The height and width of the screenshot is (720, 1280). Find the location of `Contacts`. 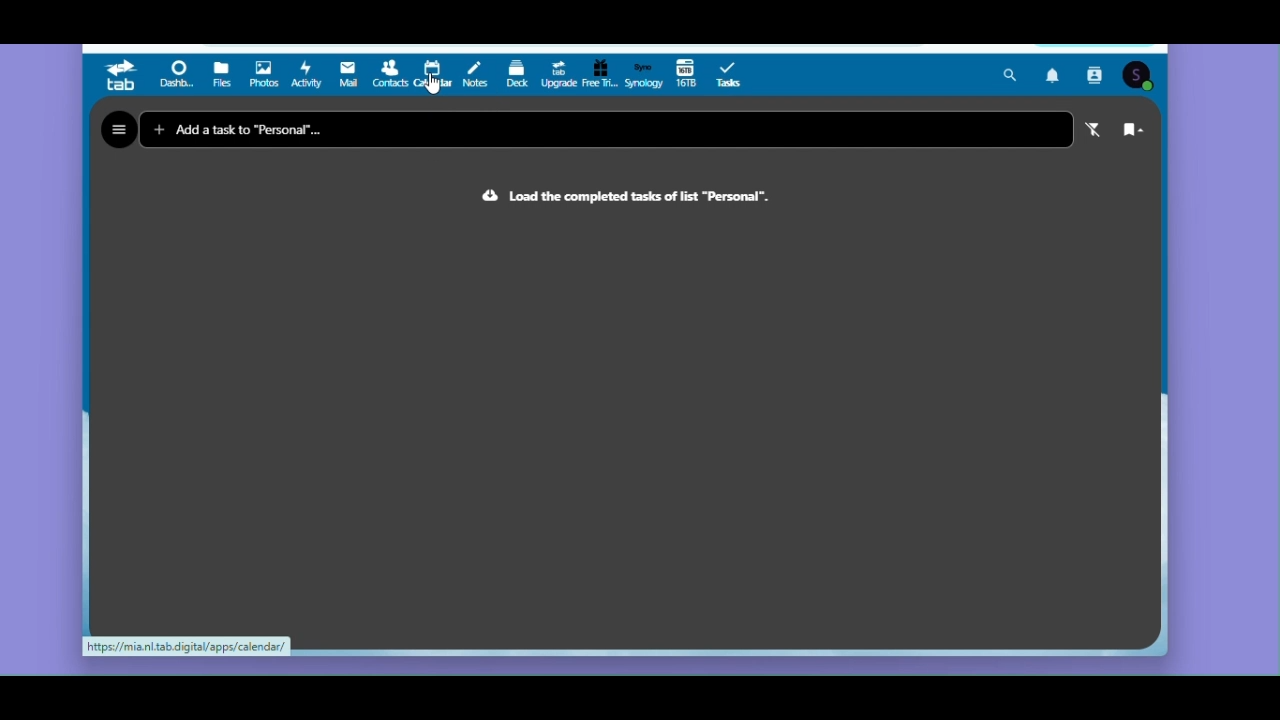

Contacts is located at coordinates (1098, 75).